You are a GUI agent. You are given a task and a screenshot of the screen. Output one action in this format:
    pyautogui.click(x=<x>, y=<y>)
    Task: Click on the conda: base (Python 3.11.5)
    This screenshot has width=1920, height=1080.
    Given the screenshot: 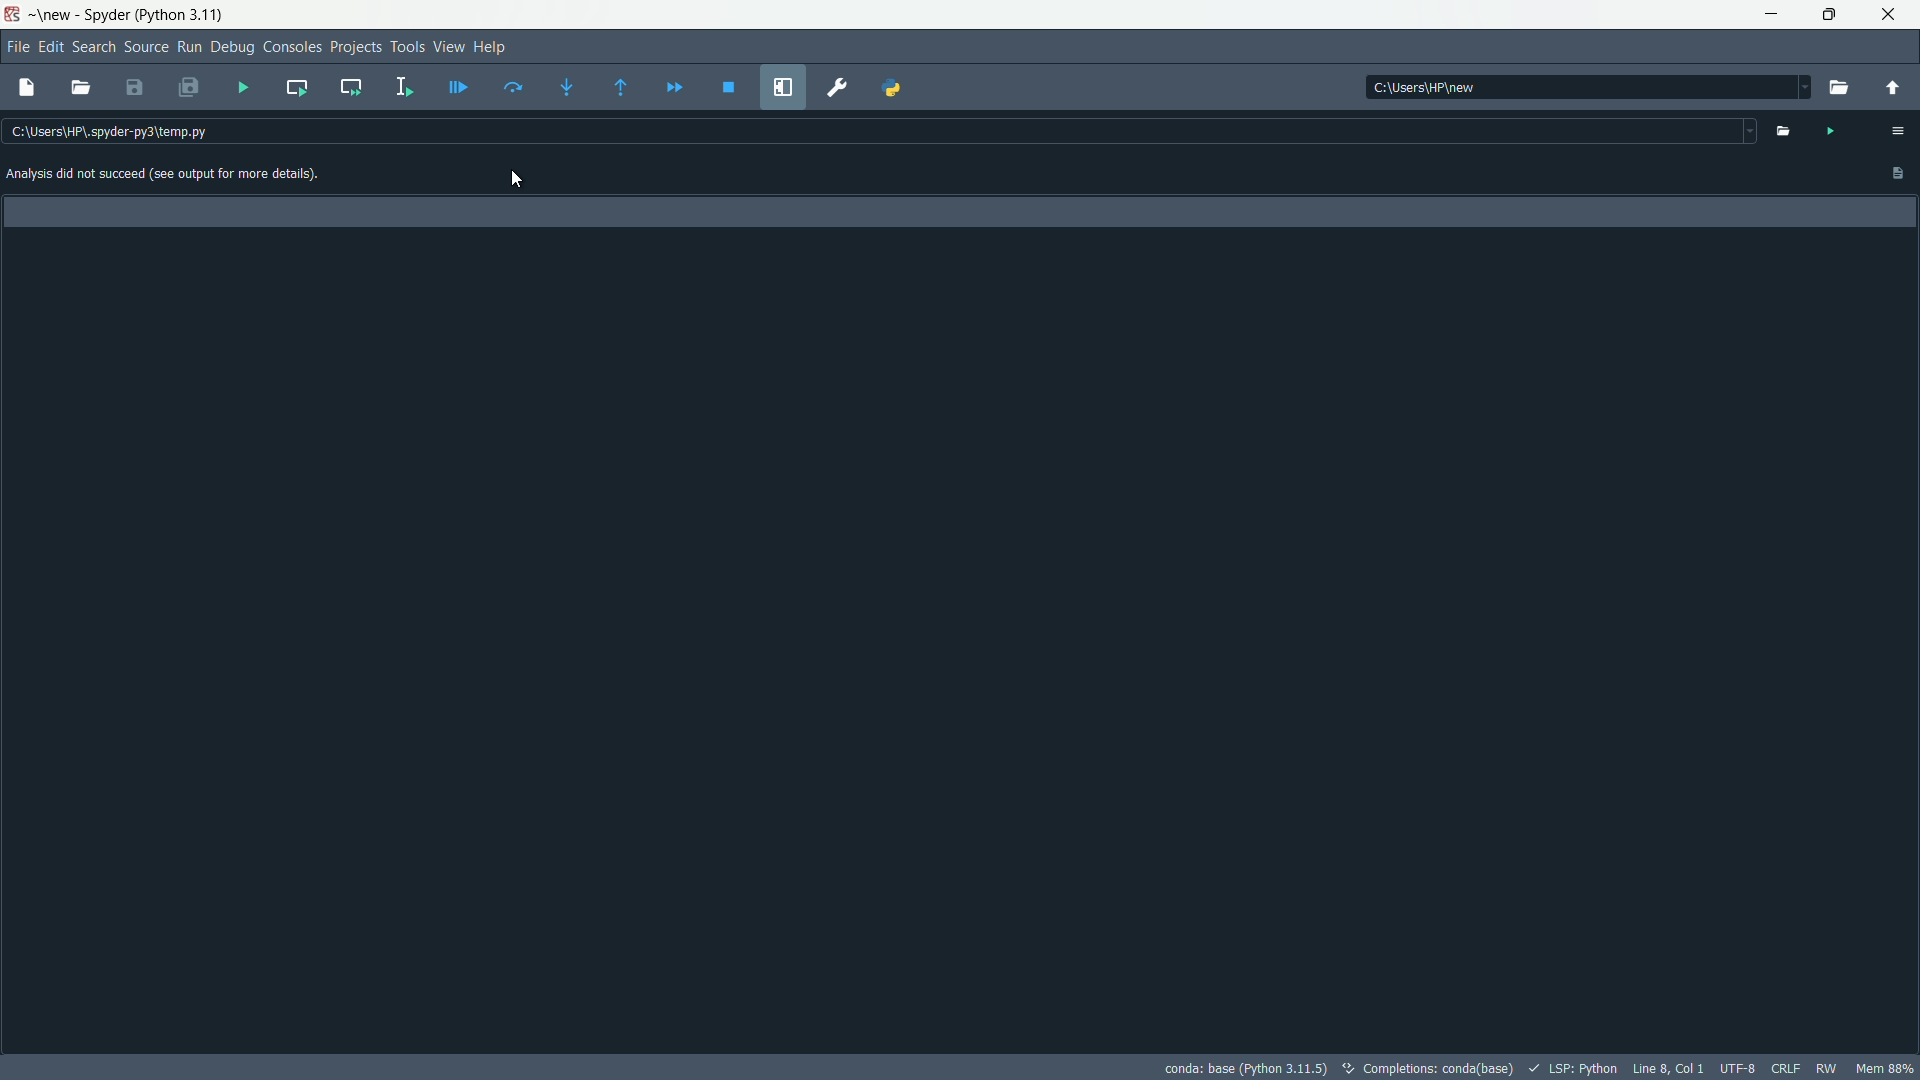 What is the action you would take?
    pyautogui.click(x=1243, y=1067)
    